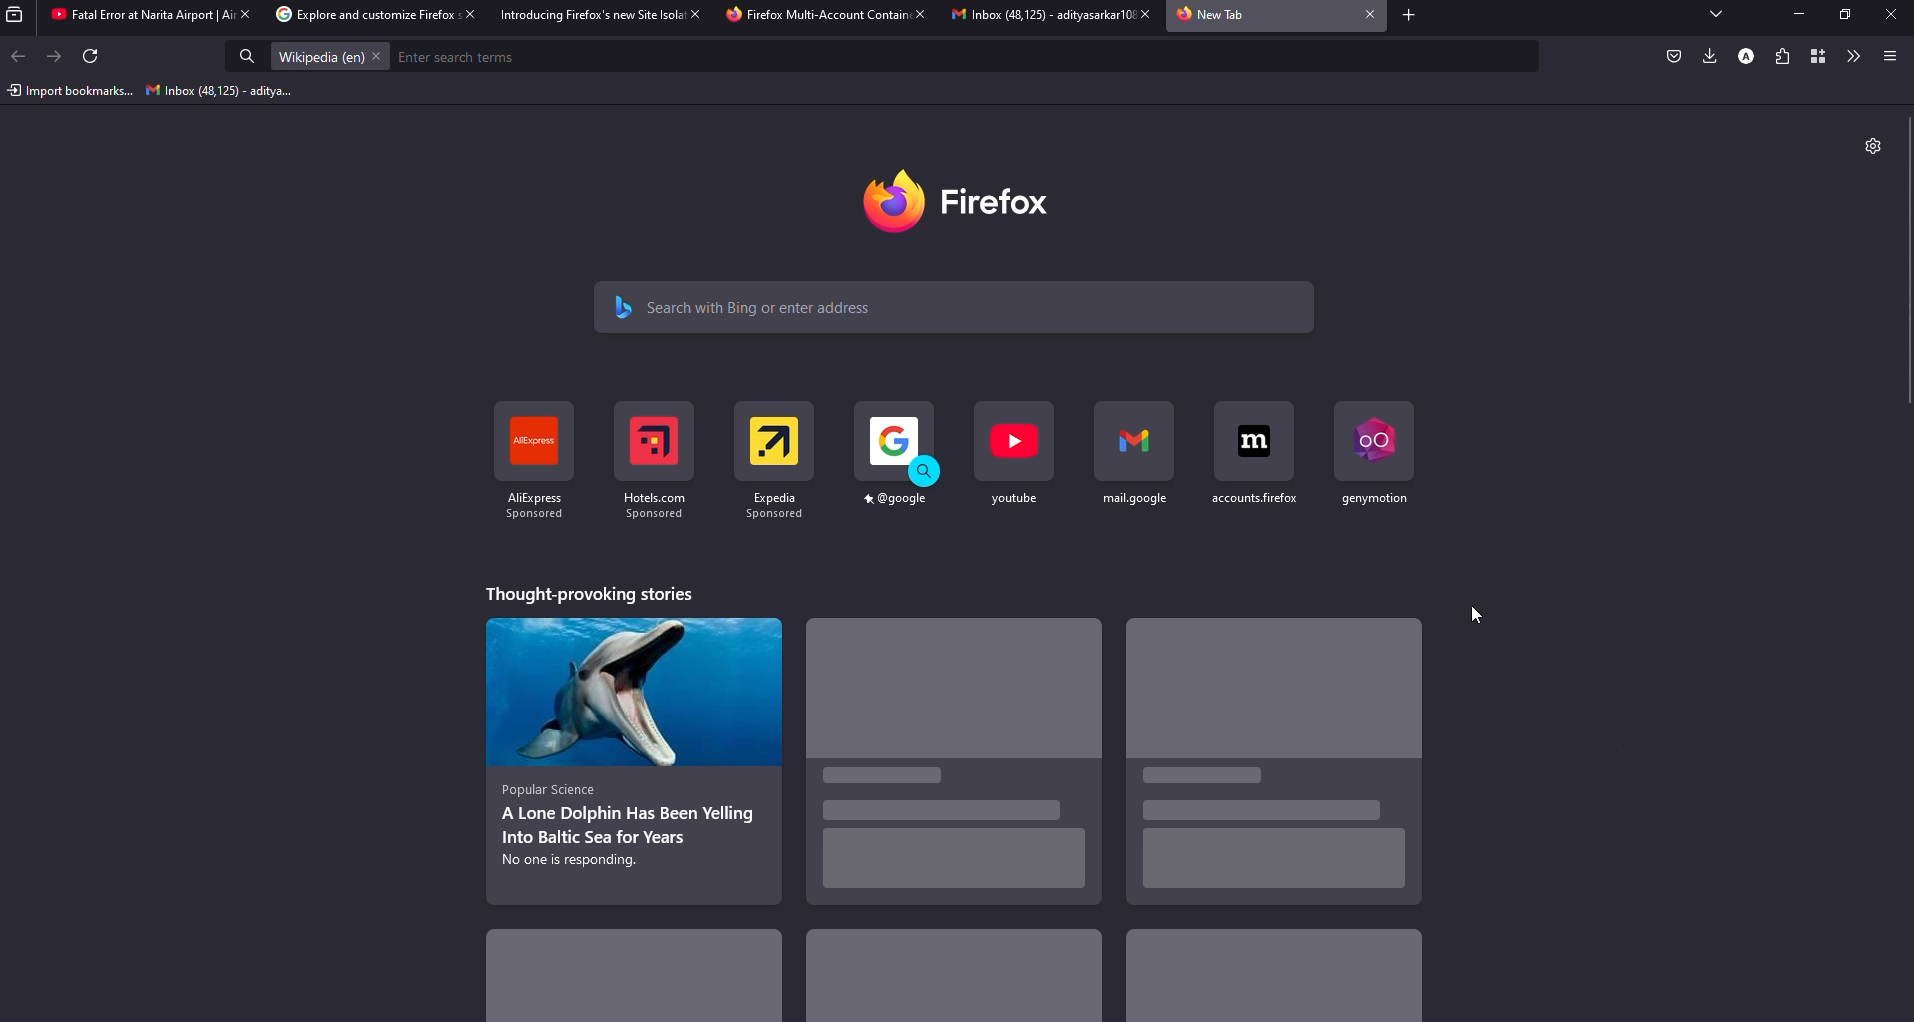 The width and height of the screenshot is (1914, 1022). I want to click on minimize, so click(1793, 14).